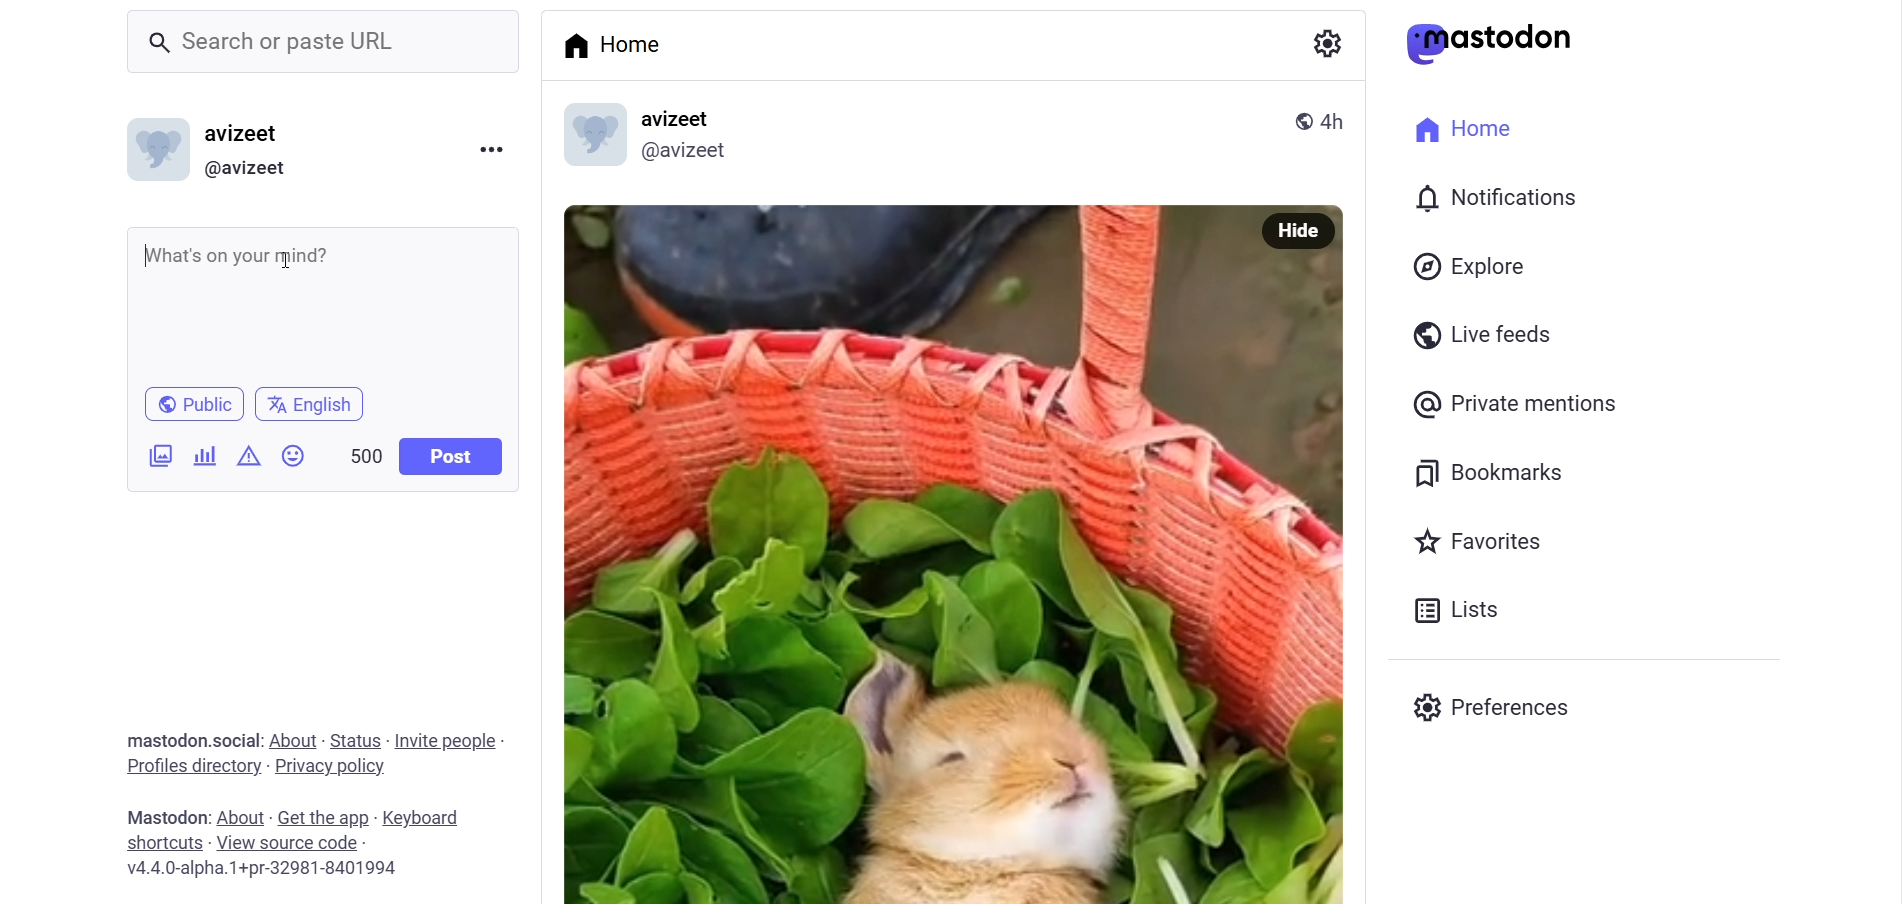 The height and width of the screenshot is (904, 1902). I want to click on Add Image, so click(160, 454).